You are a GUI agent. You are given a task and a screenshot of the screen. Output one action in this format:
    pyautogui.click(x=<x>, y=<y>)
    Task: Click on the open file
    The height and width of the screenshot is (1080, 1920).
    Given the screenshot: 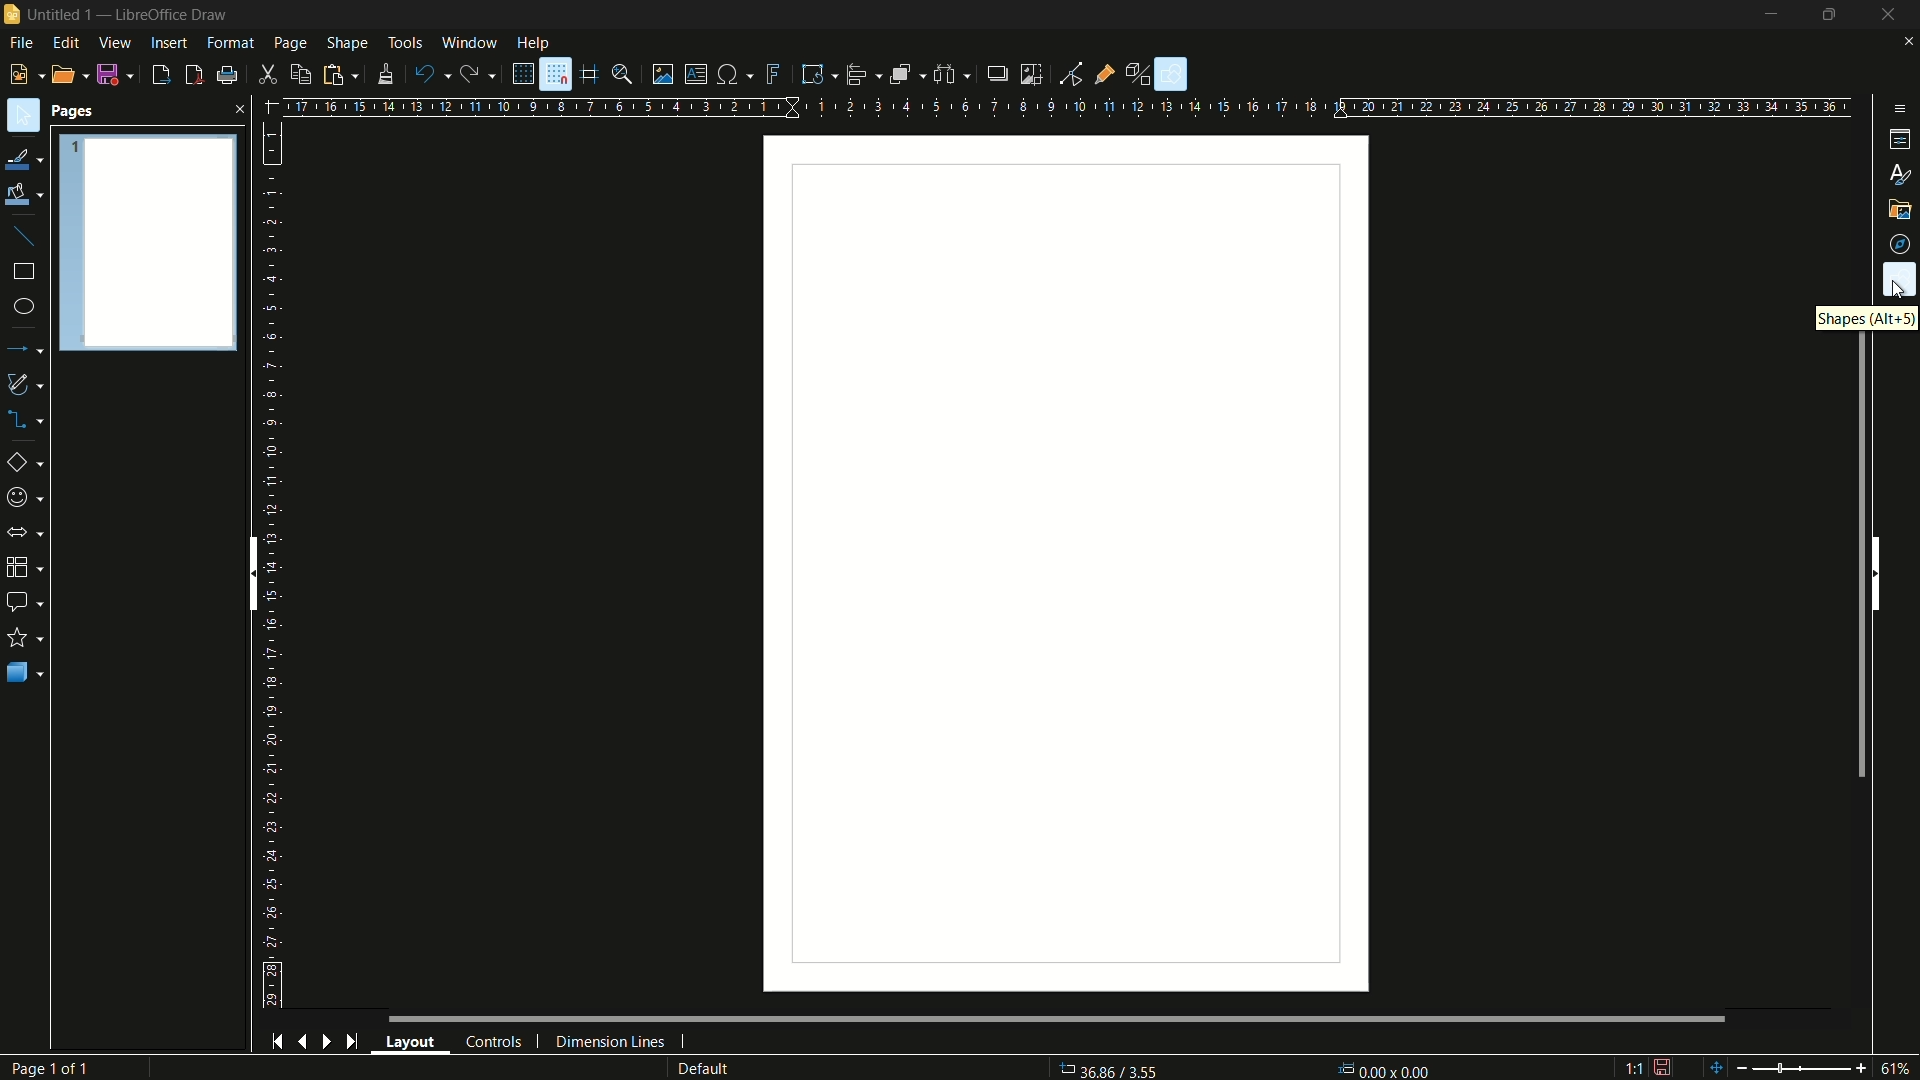 What is the action you would take?
    pyautogui.click(x=67, y=74)
    